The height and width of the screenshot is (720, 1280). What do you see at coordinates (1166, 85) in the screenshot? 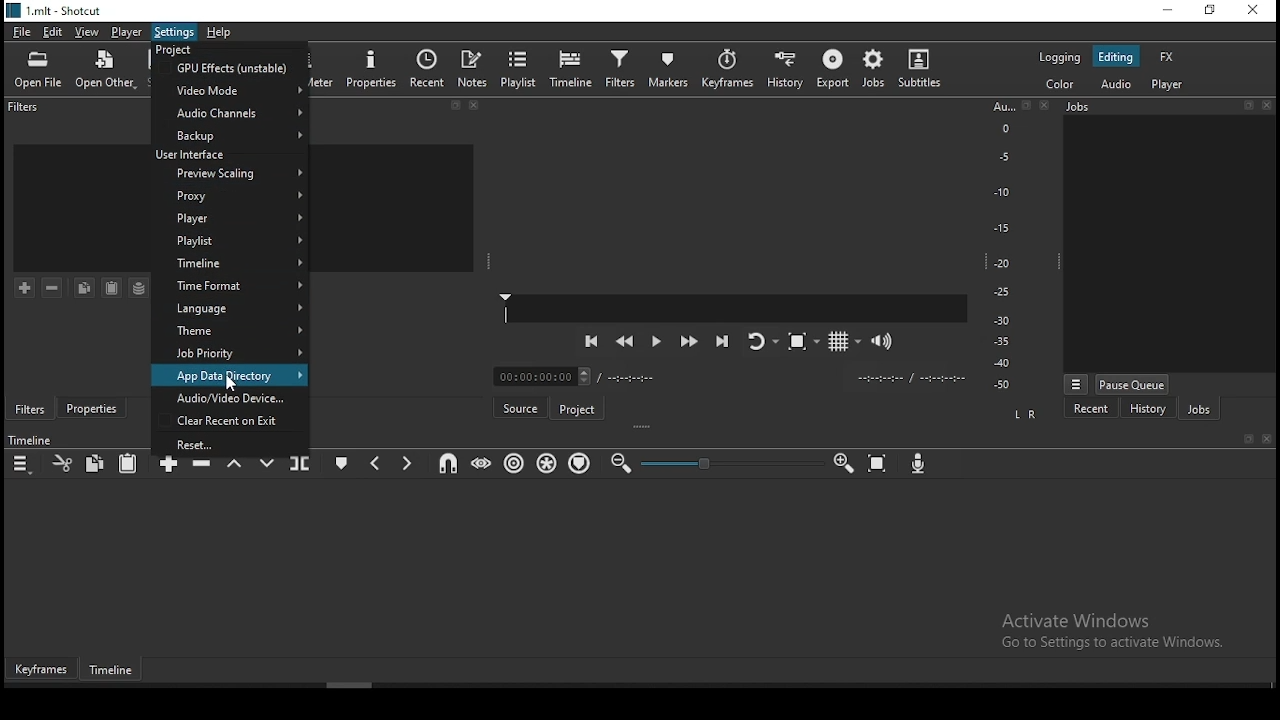
I see `player` at bounding box center [1166, 85].